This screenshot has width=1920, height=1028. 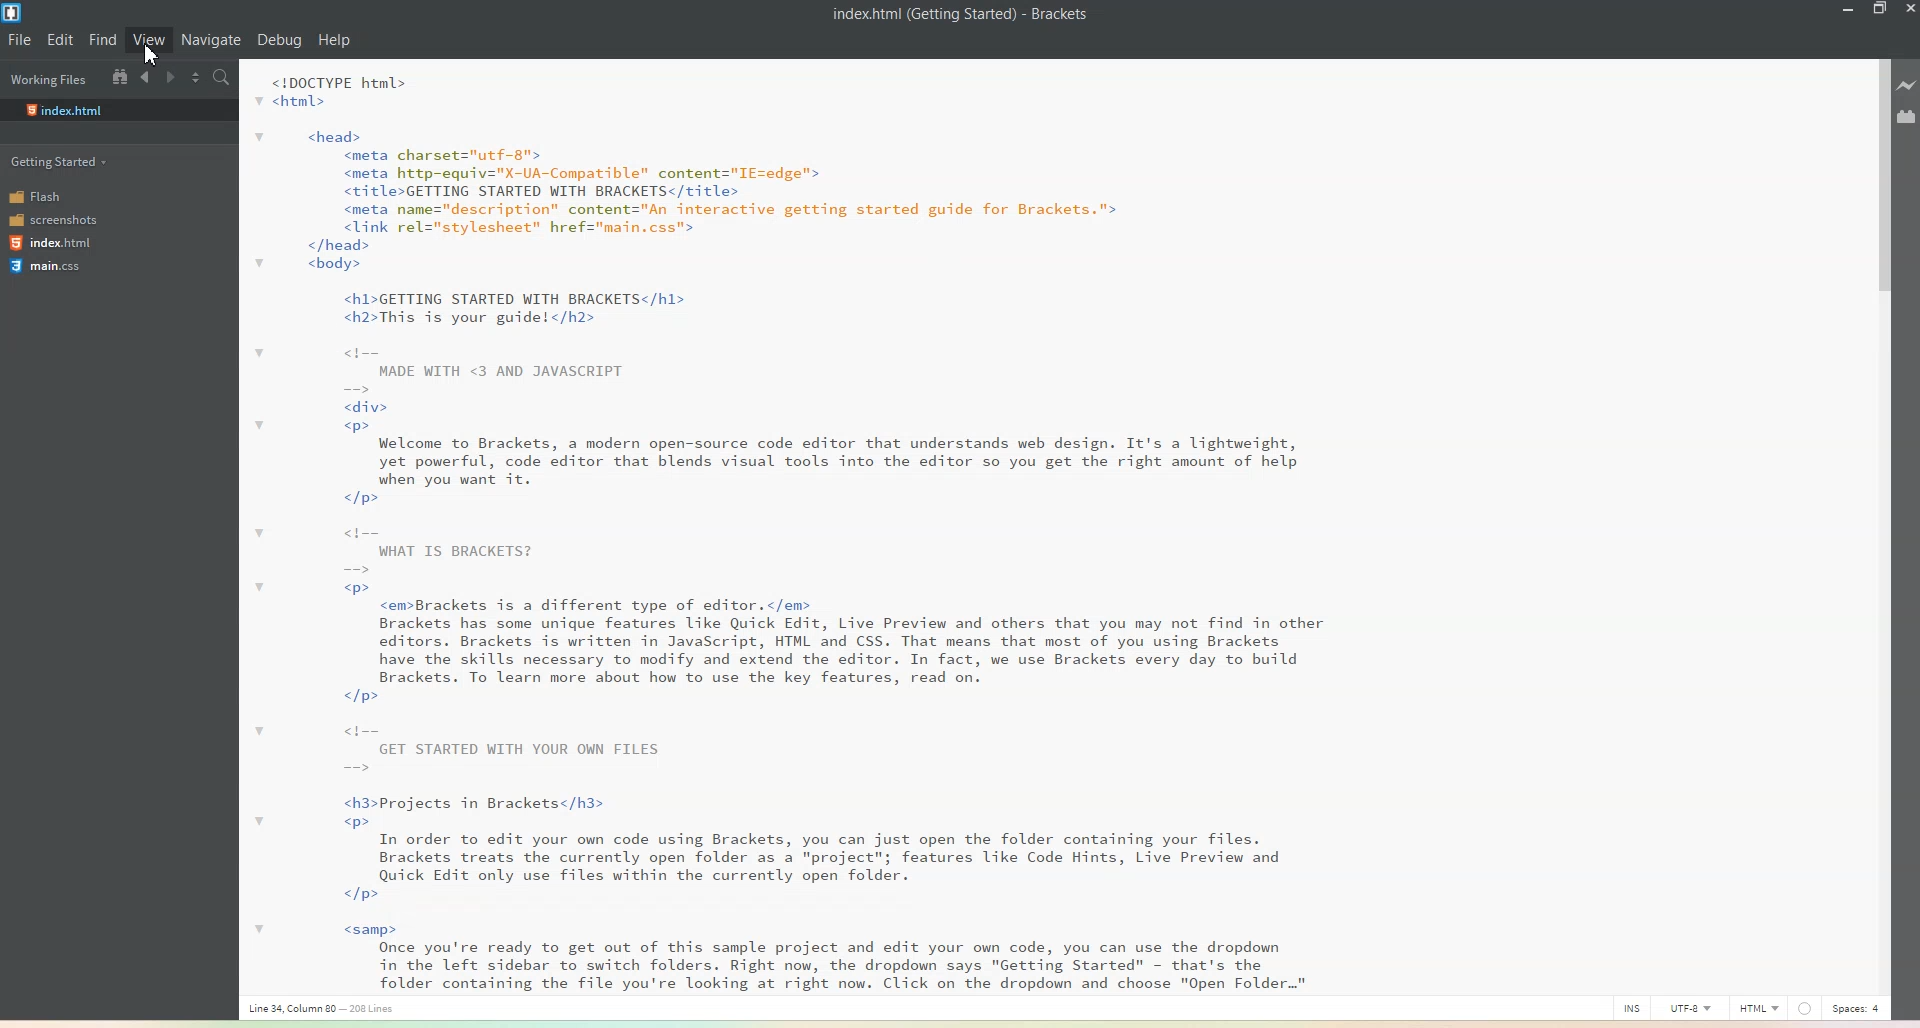 What do you see at coordinates (59, 161) in the screenshot?
I see `Getting started` at bounding box center [59, 161].